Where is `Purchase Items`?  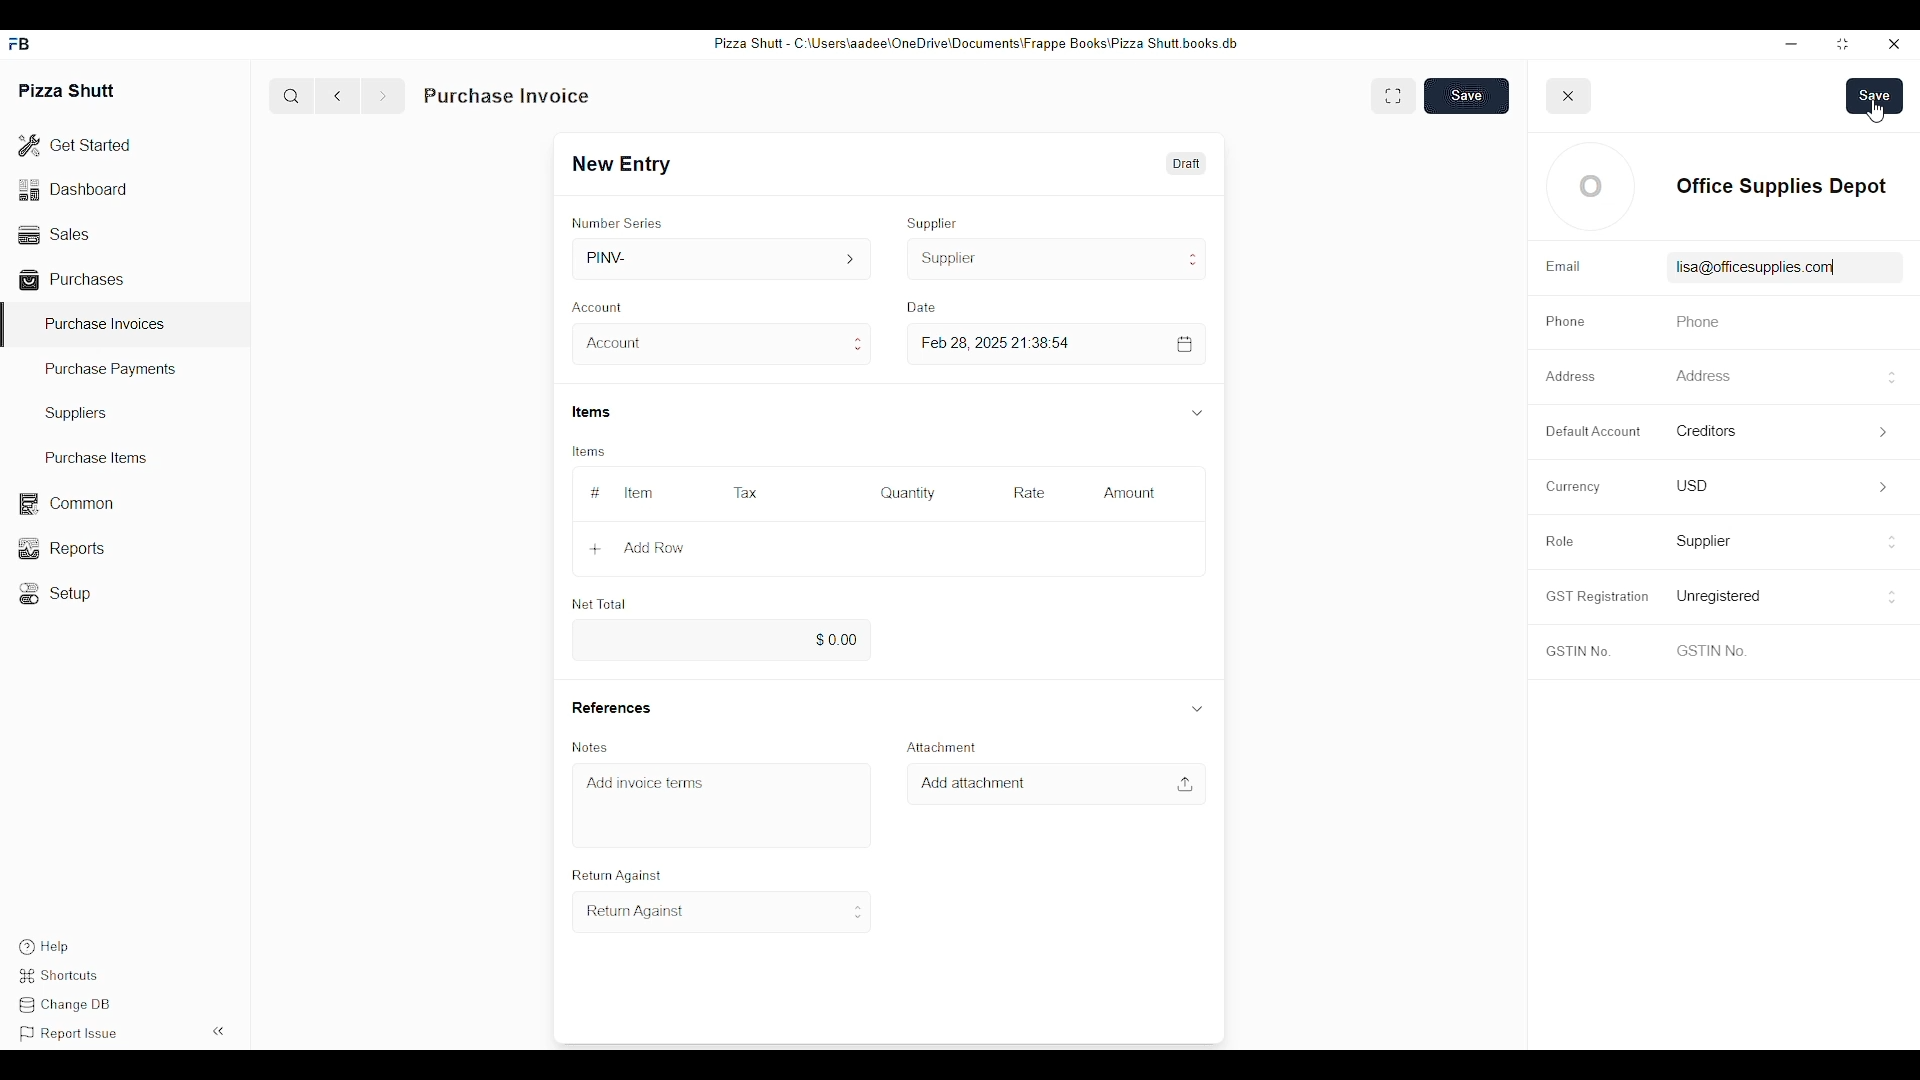
Purchase Items is located at coordinates (89, 457).